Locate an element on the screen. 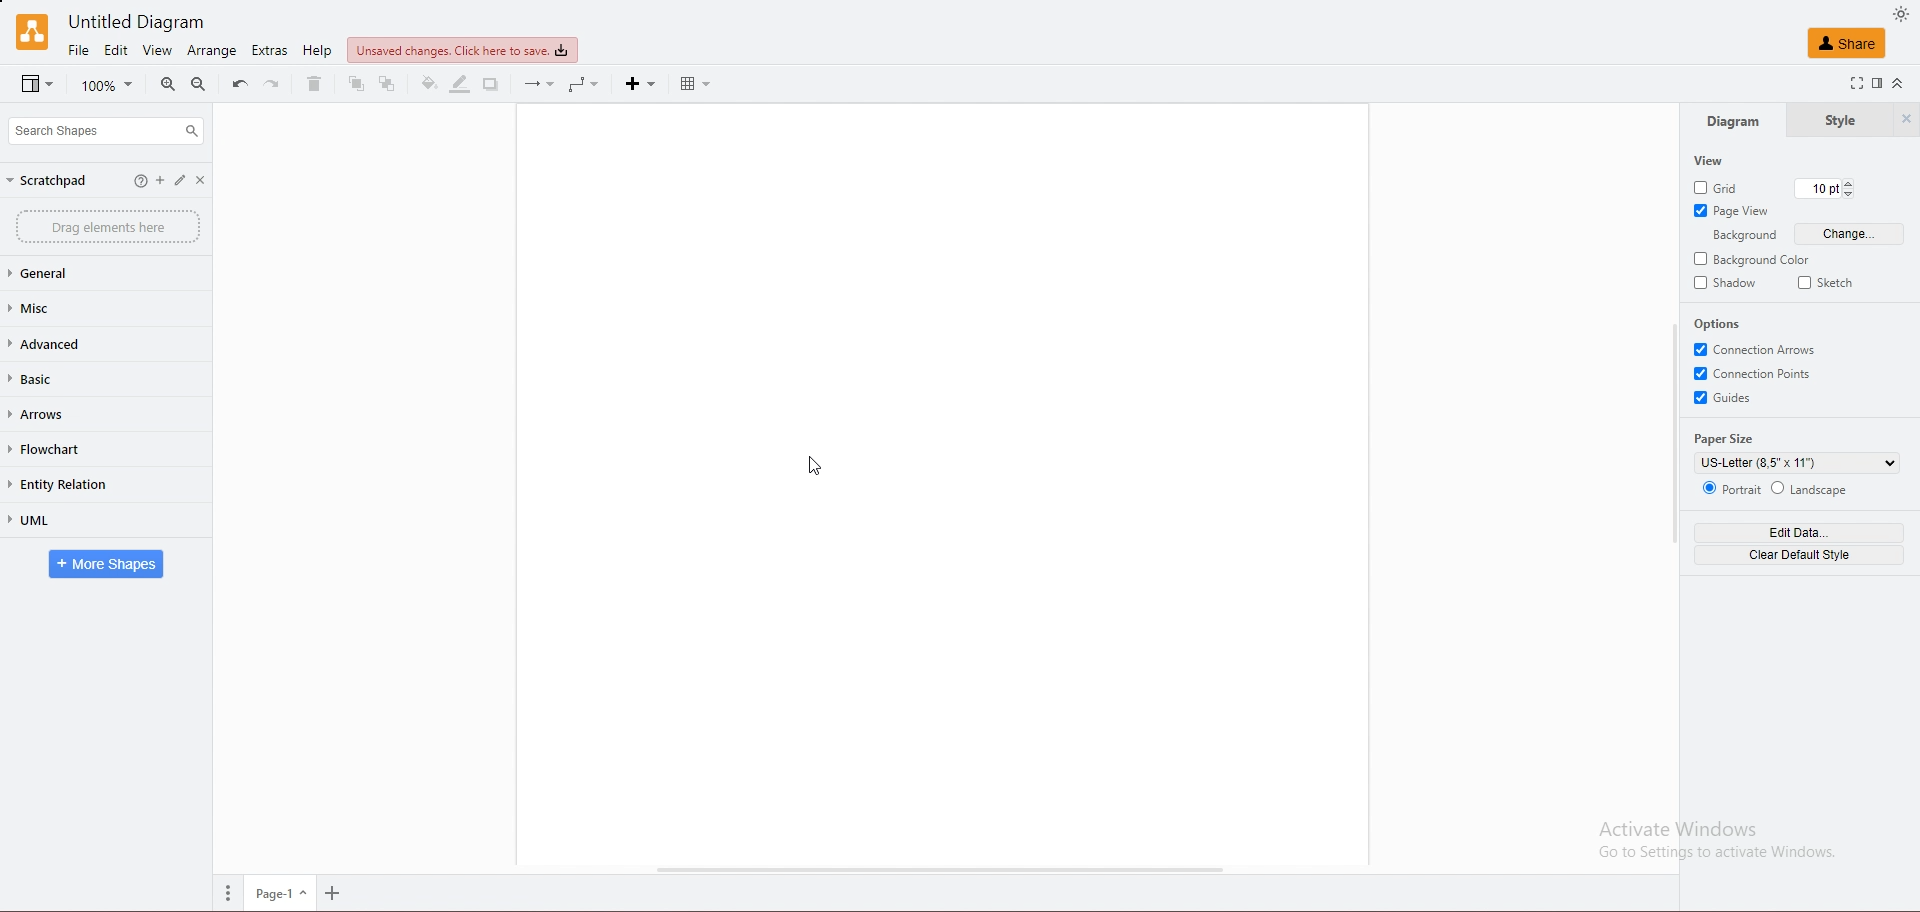 The height and width of the screenshot is (912, 1920). edit data is located at coordinates (1801, 532).